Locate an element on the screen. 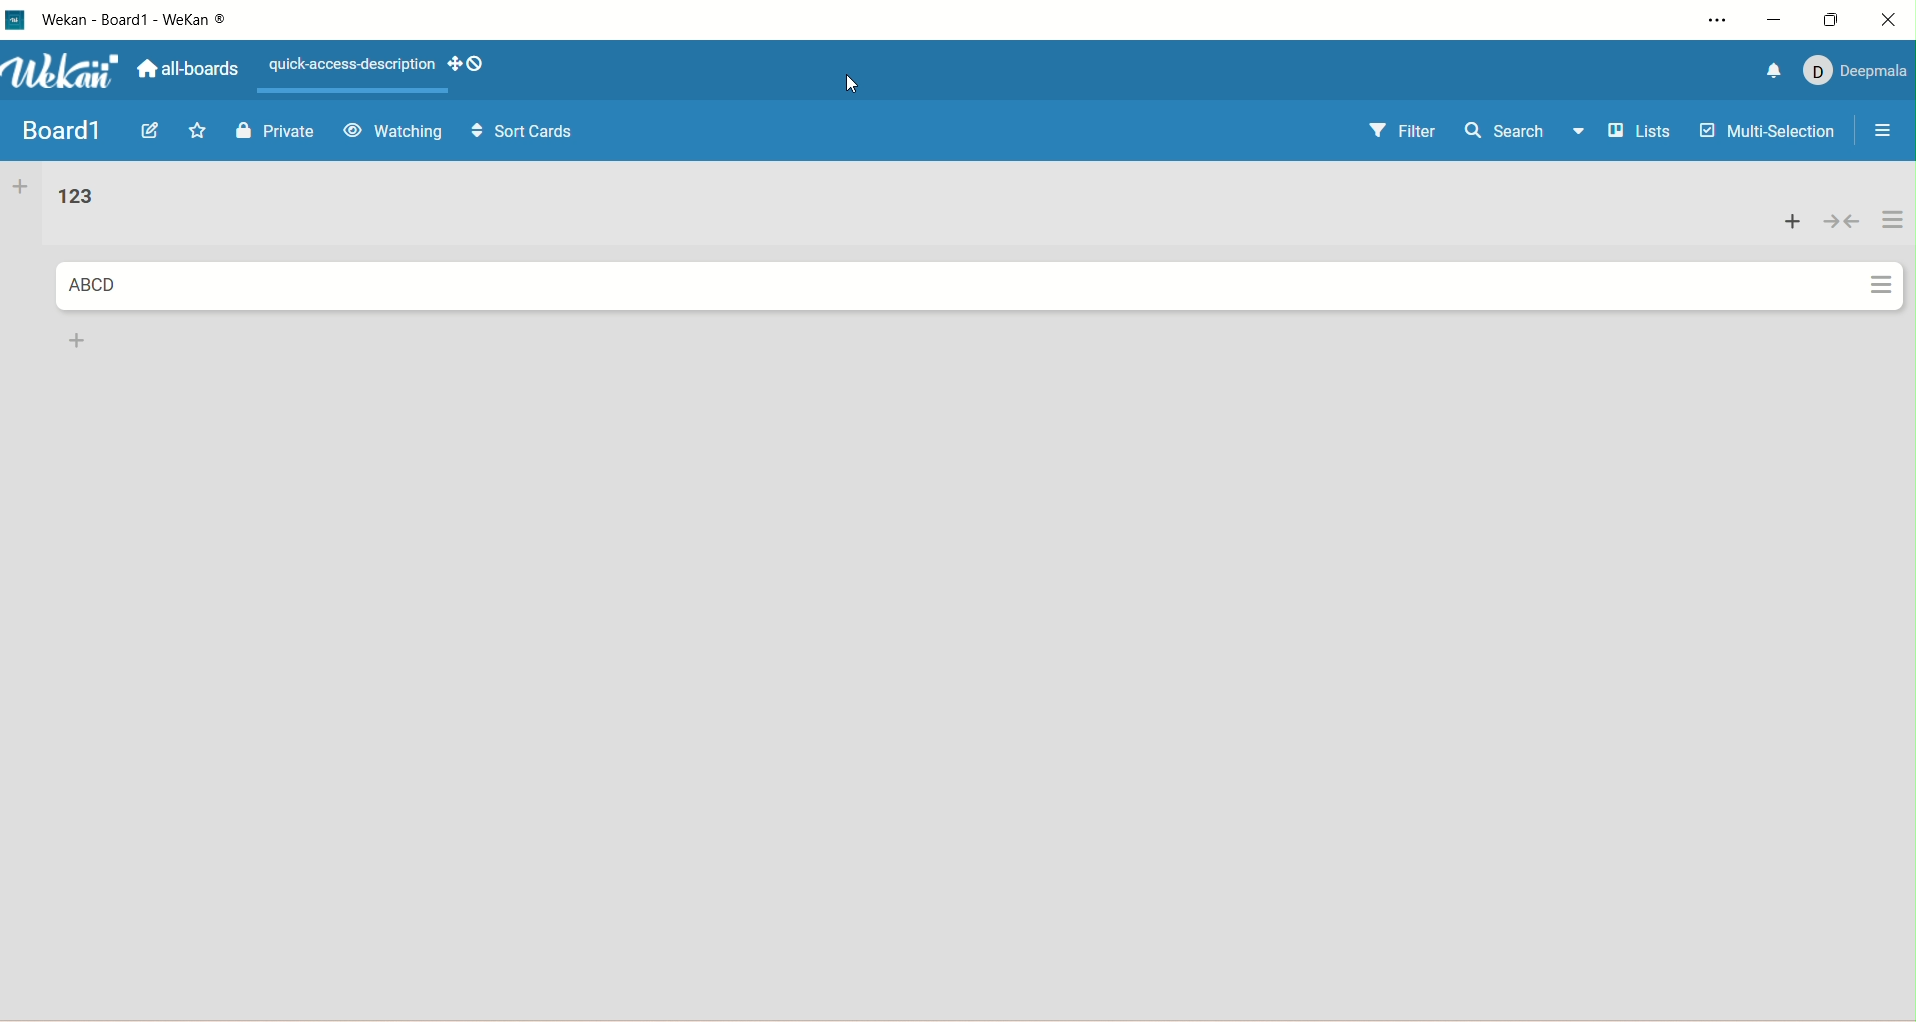 Image resolution: width=1916 pixels, height=1022 pixels. card title is located at coordinates (92, 286).